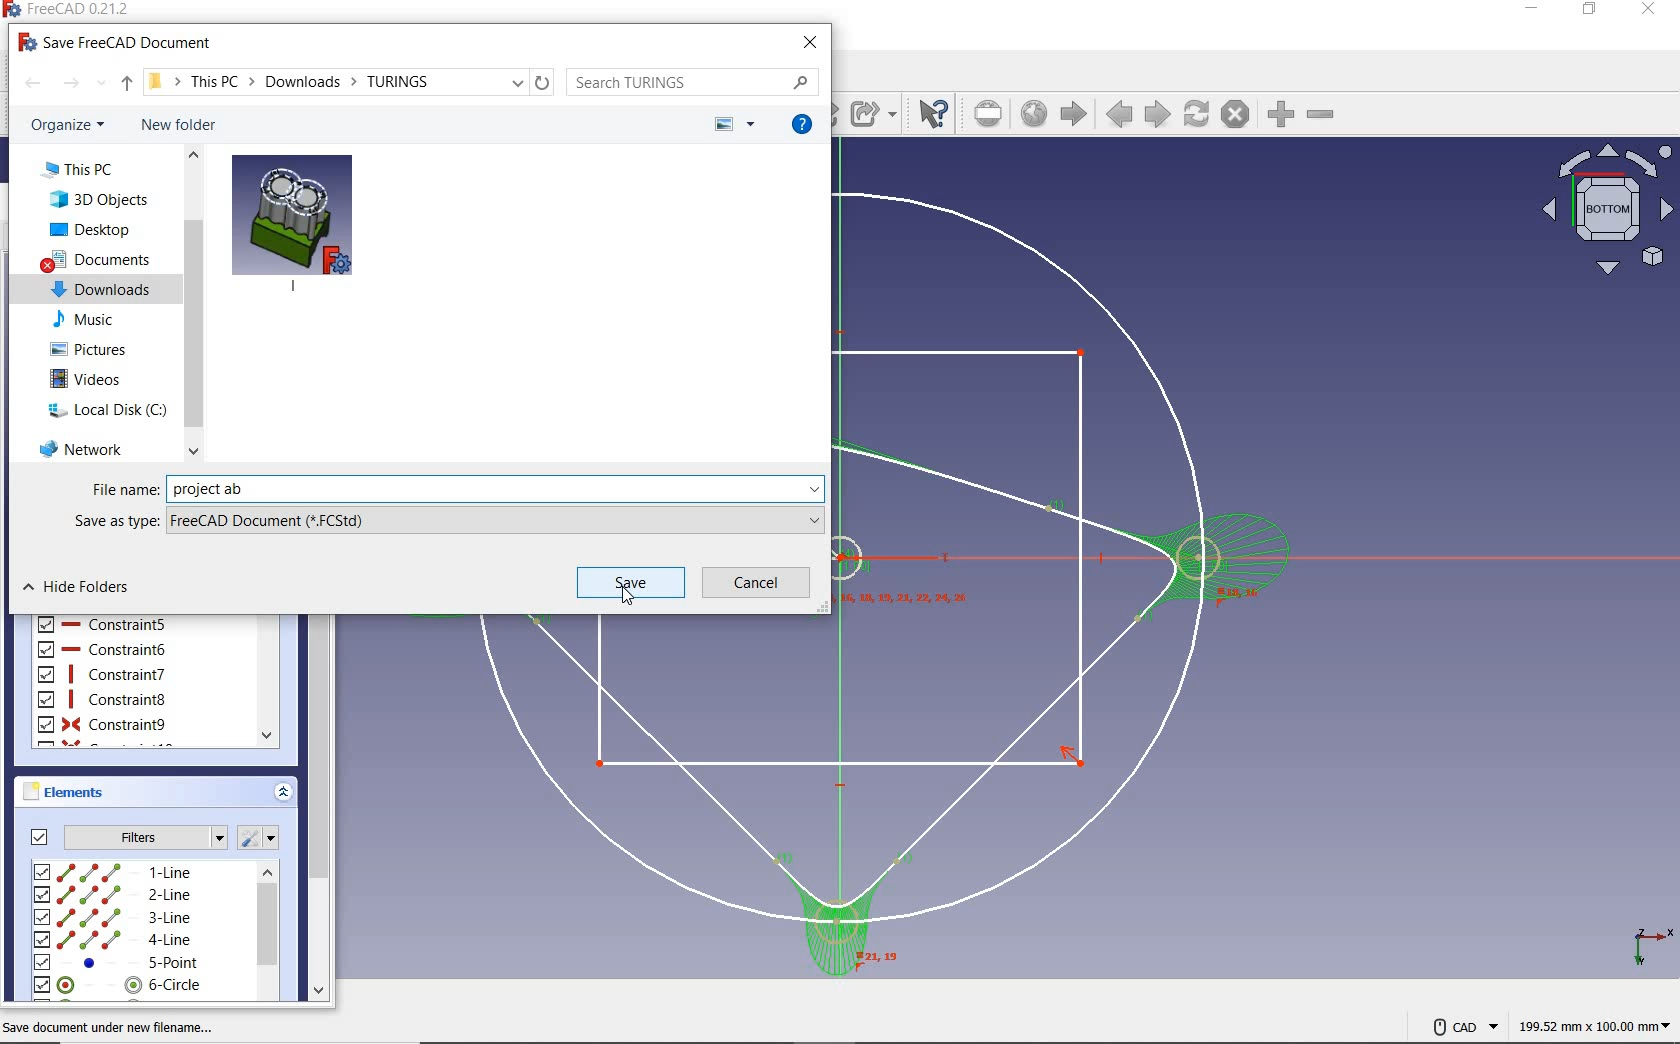  What do you see at coordinates (194, 302) in the screenshot?
I see `scroll bar` at bounding box center [194, 302].